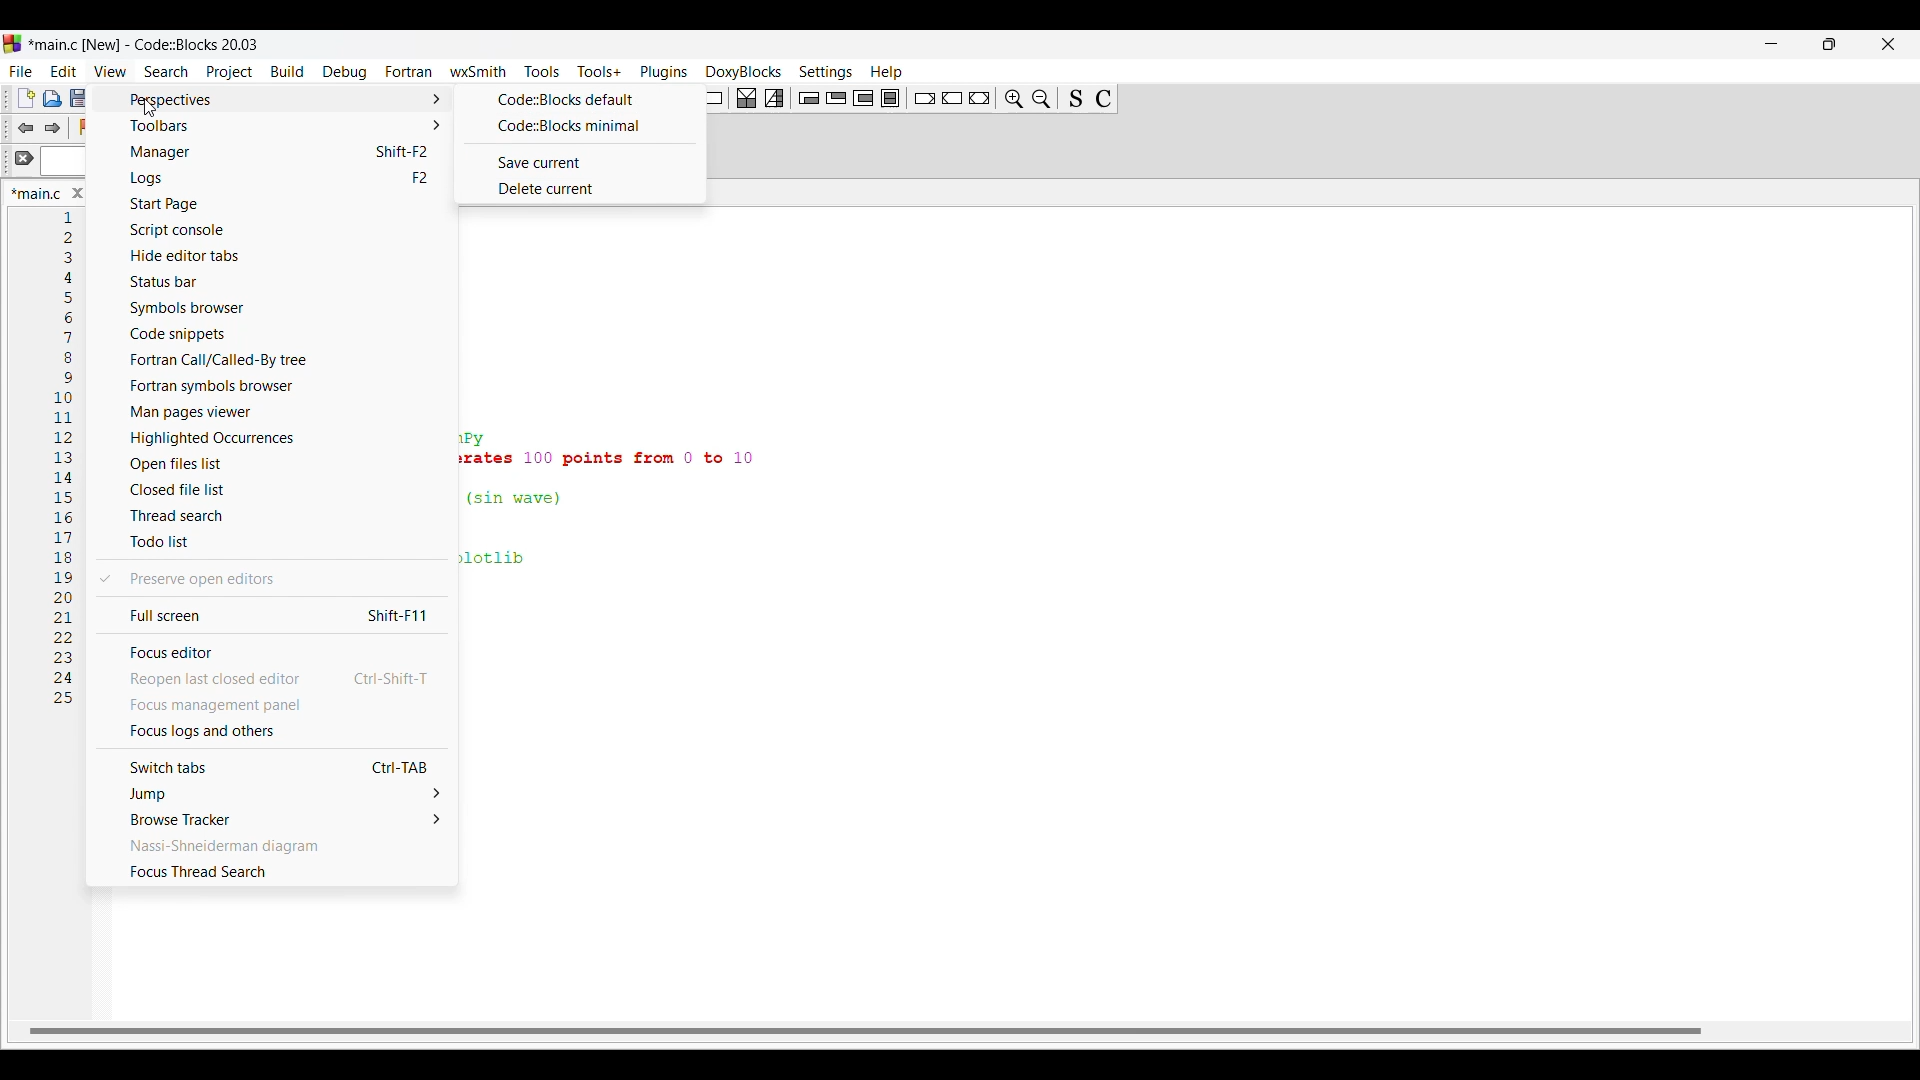 Image resolution: width=1920 pixels, height=1080 pixels. What do you see at coordinates (744, 73) in the screenshot?
I see `DoxyBlocks menu` at bounding box center [744, 73].